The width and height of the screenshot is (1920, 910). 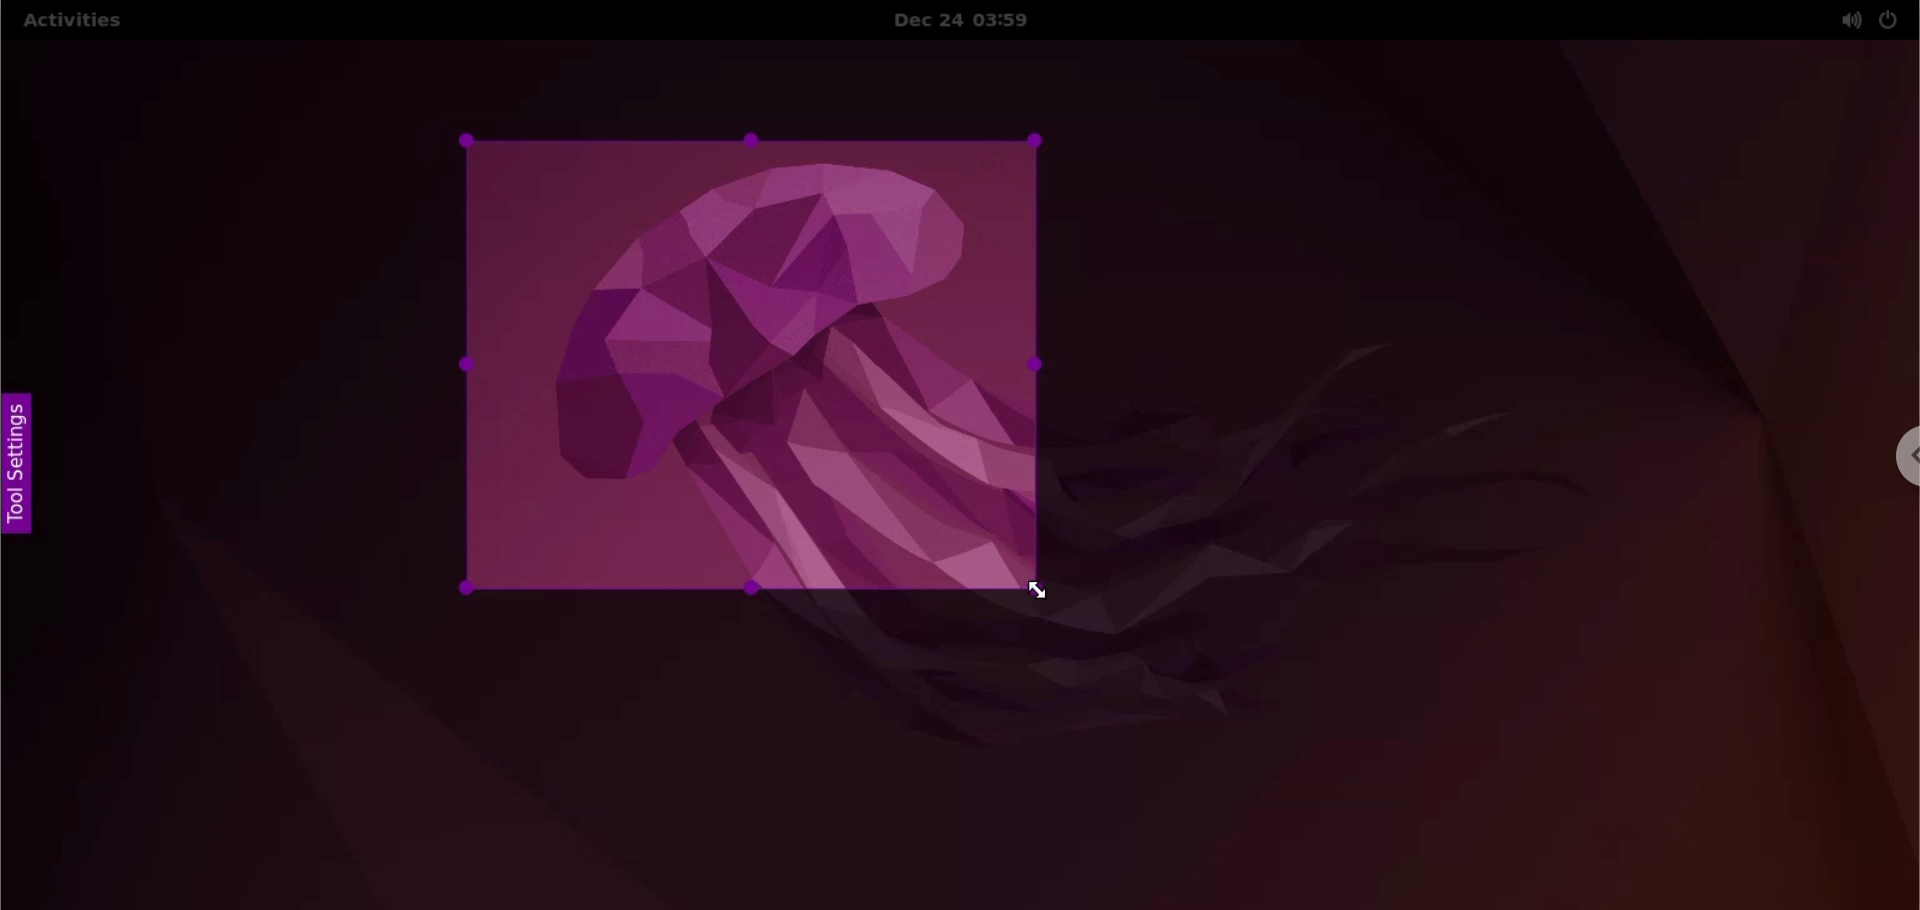 What do you see at coordinates (1034, 592) in the screenshot?
I see `cursor ` at bounding box center [1034, 592].